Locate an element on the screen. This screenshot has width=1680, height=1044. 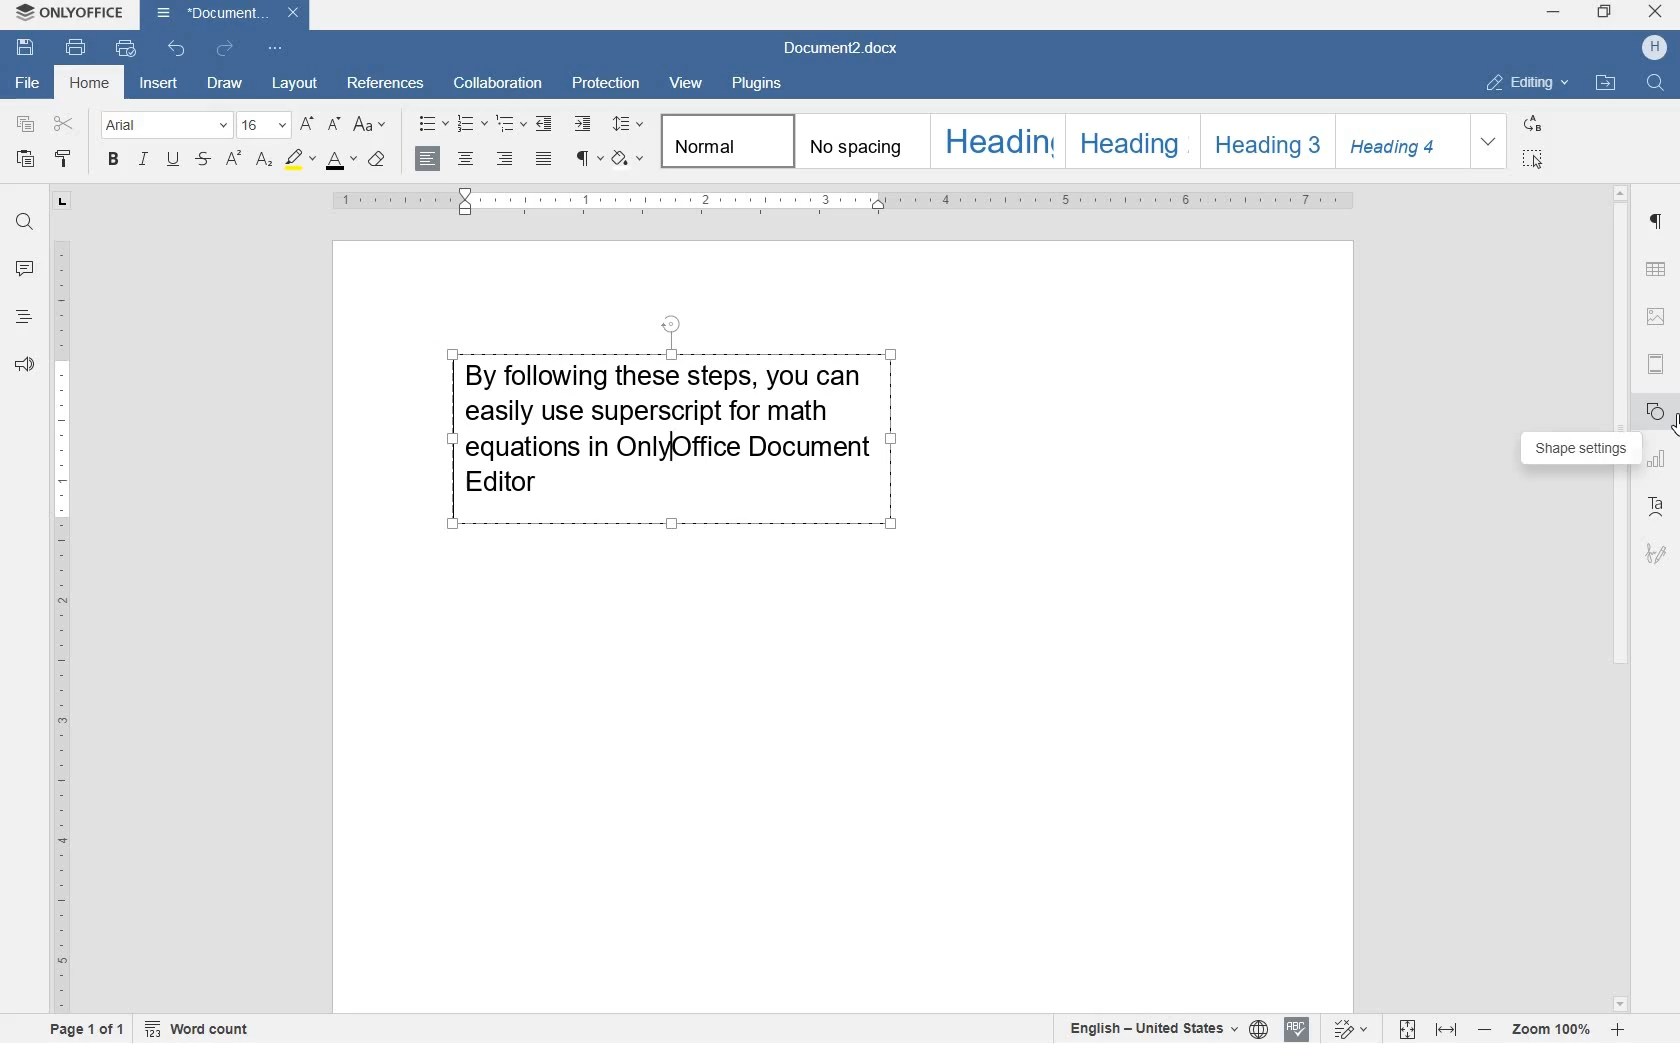
No spacing is located at coordinates (858, 141).